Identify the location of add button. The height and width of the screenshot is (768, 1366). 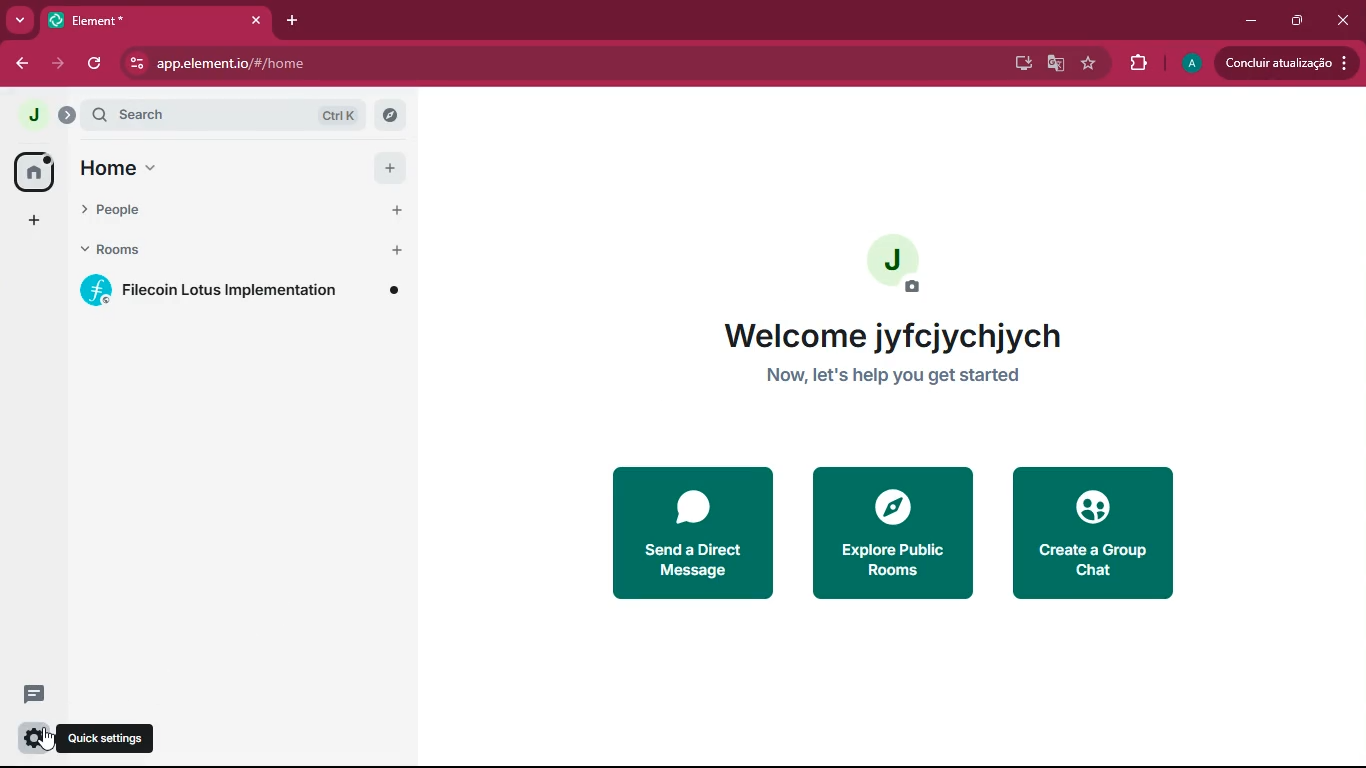
(397, 251).